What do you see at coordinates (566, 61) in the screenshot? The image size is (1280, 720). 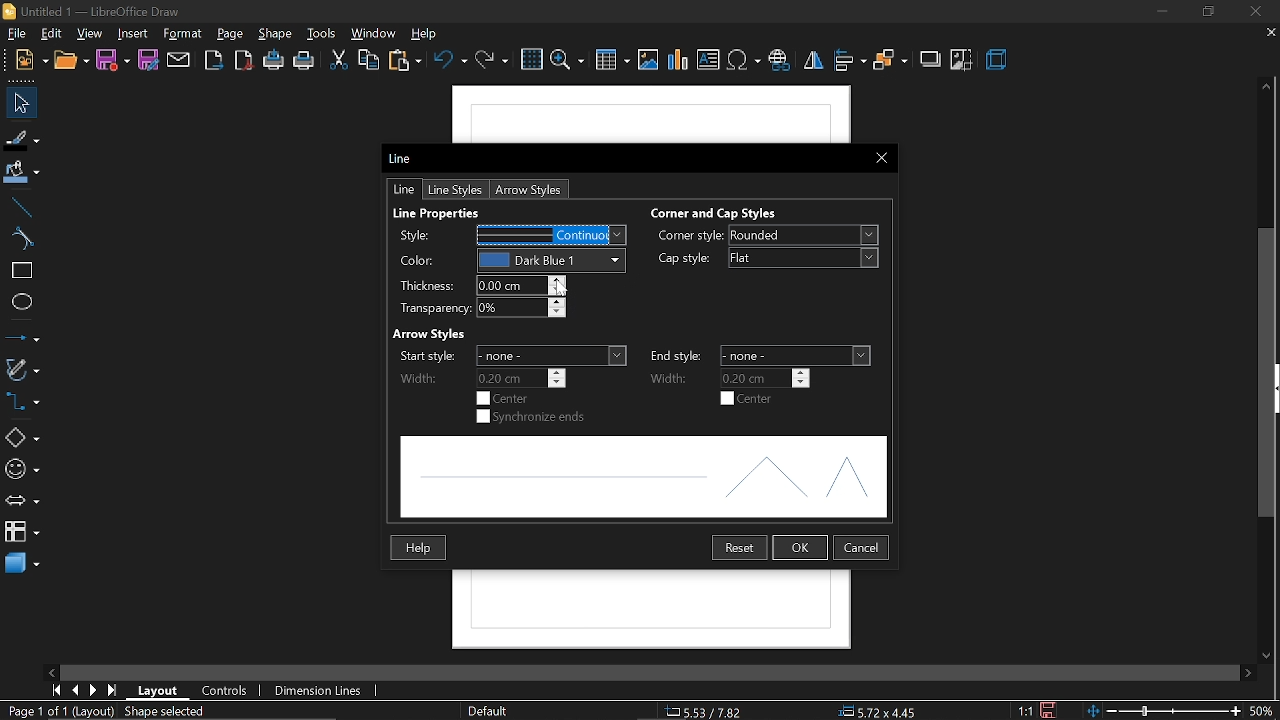 I see `zoom` at bounding box center [566, 61].